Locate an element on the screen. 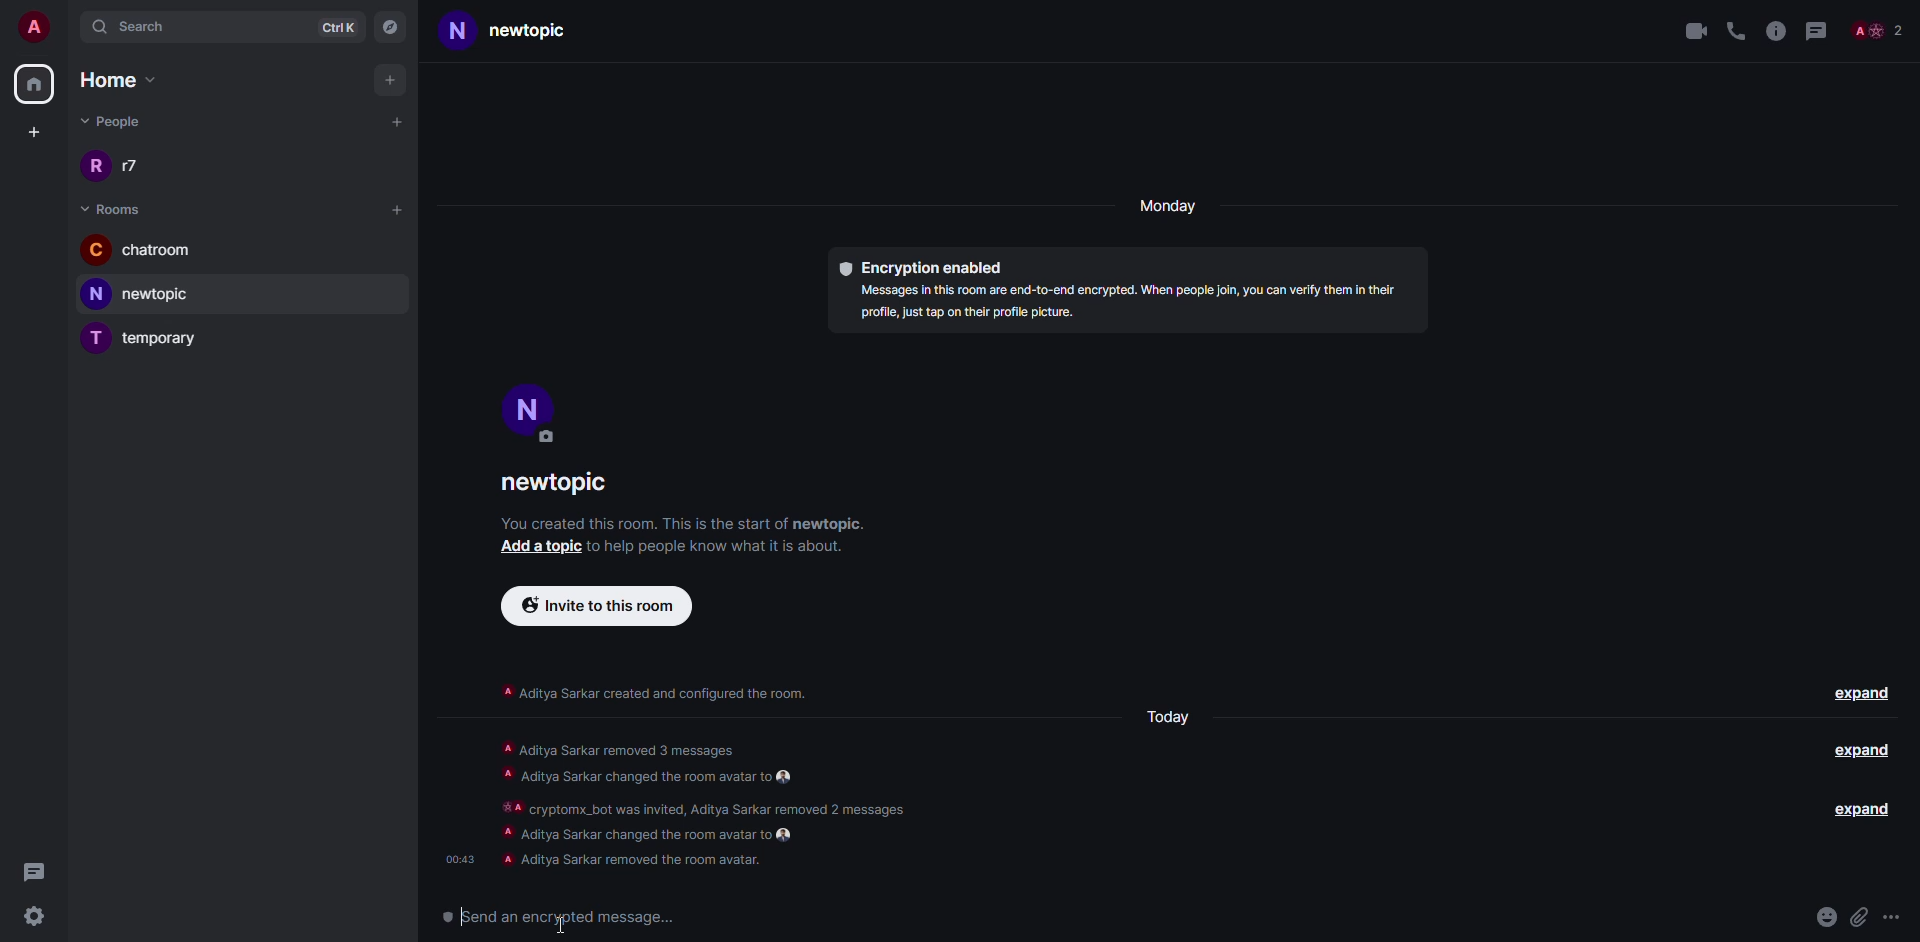  You created this room. This is the start of newtopic. is located at coordinates (687, 522).